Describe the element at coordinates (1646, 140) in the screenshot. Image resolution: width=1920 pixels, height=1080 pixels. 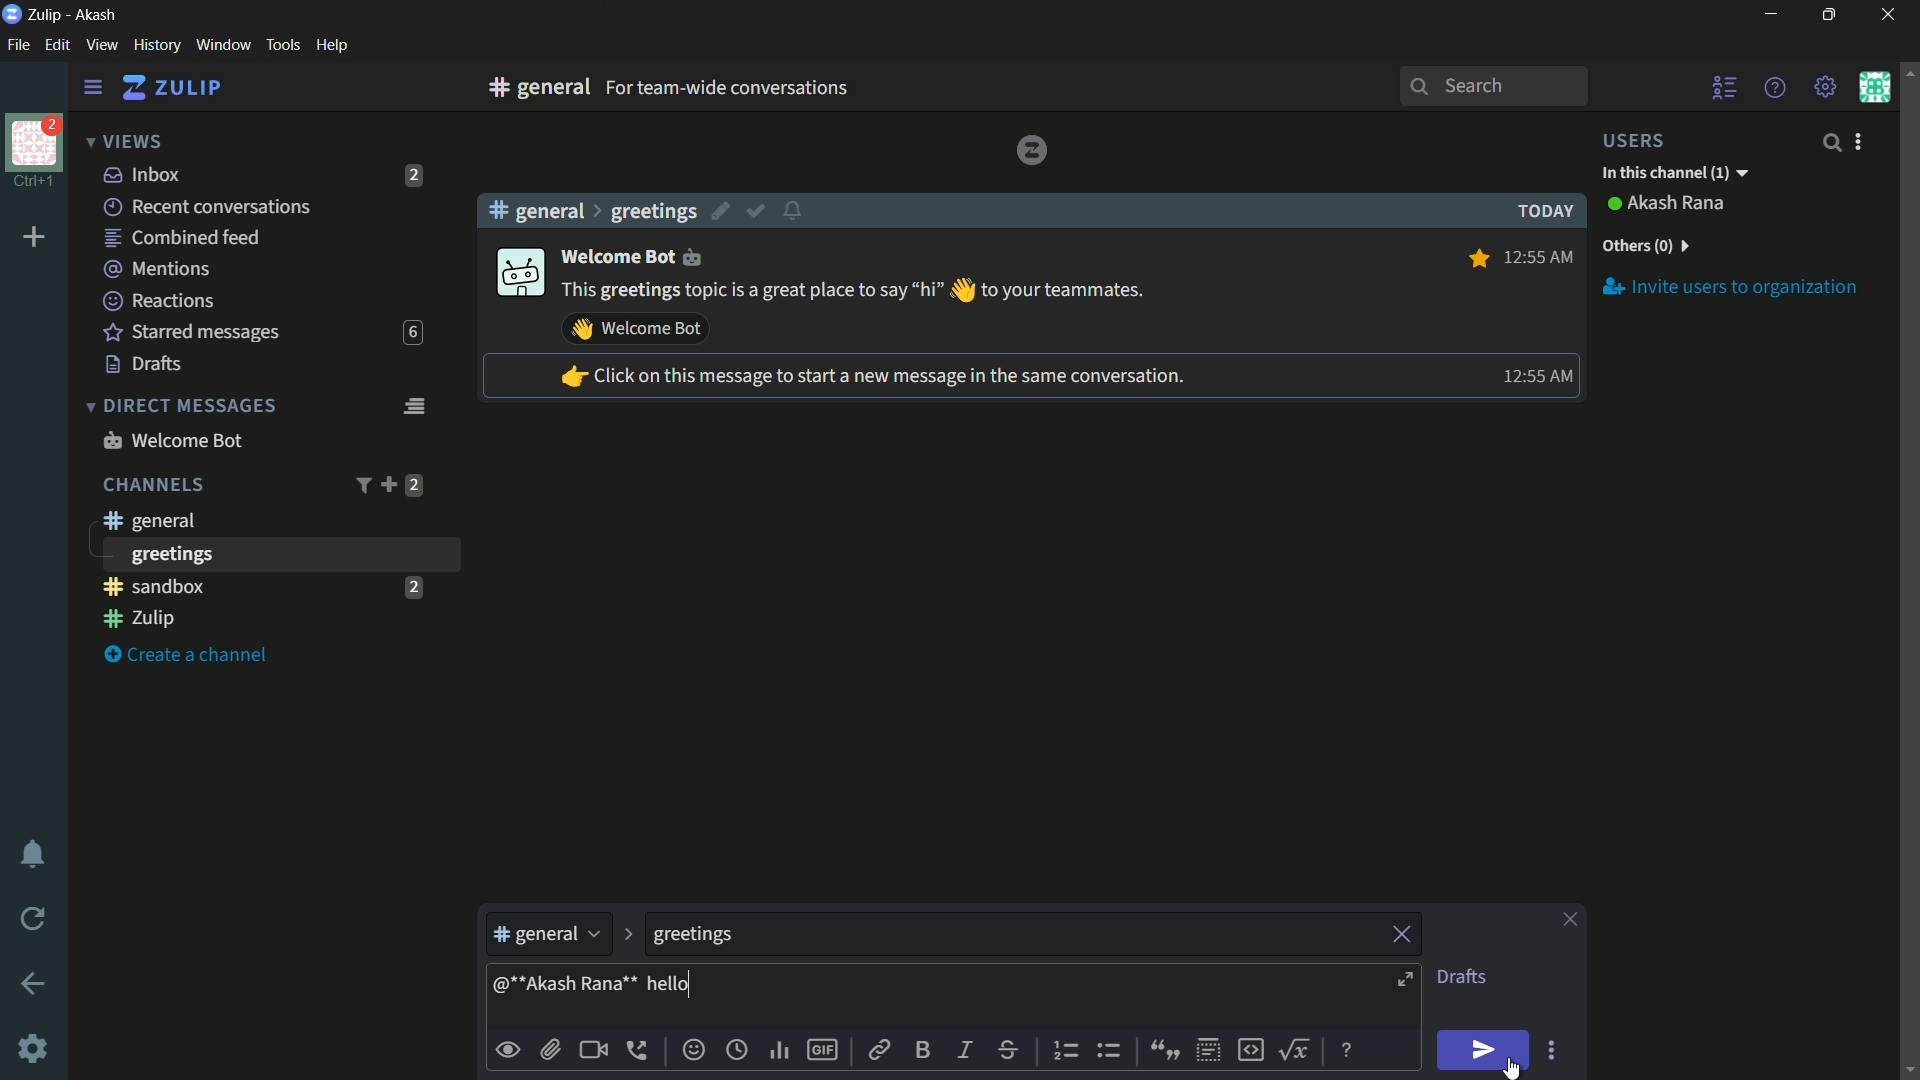
I see `users` at that location.